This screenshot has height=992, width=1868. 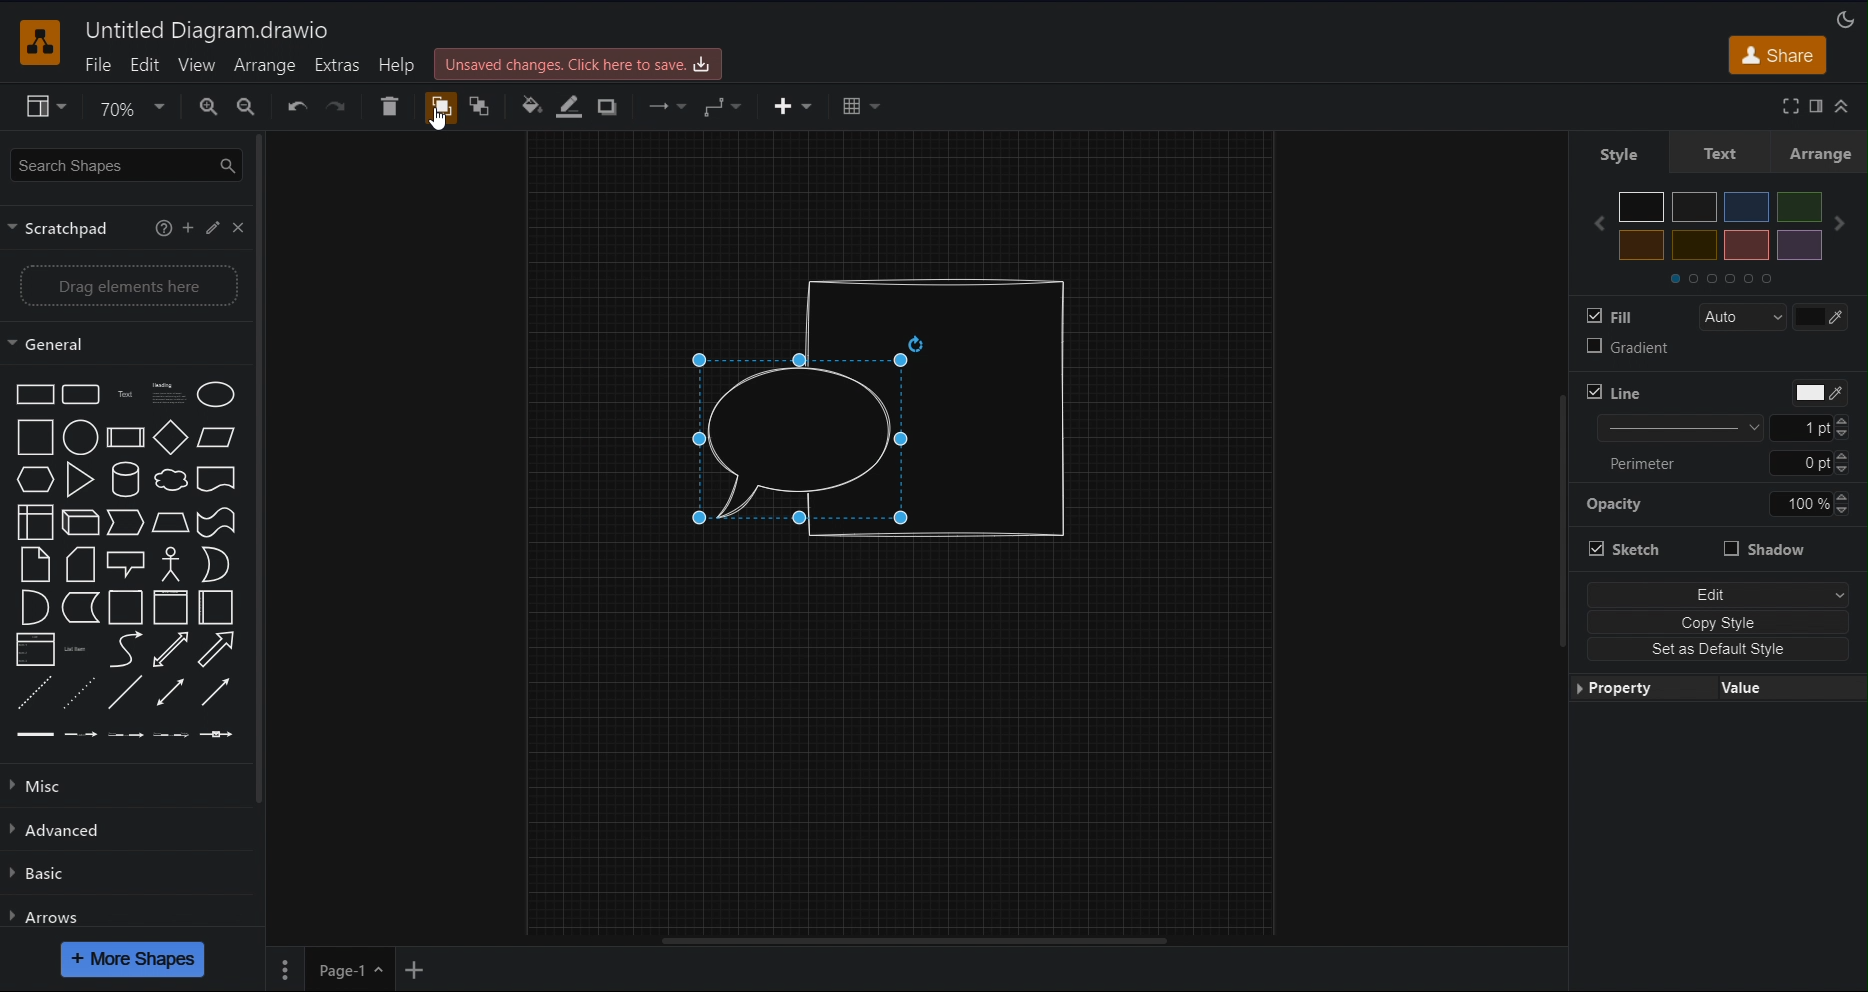 I want to click on Zoom Out, so click(x=249, y=107).